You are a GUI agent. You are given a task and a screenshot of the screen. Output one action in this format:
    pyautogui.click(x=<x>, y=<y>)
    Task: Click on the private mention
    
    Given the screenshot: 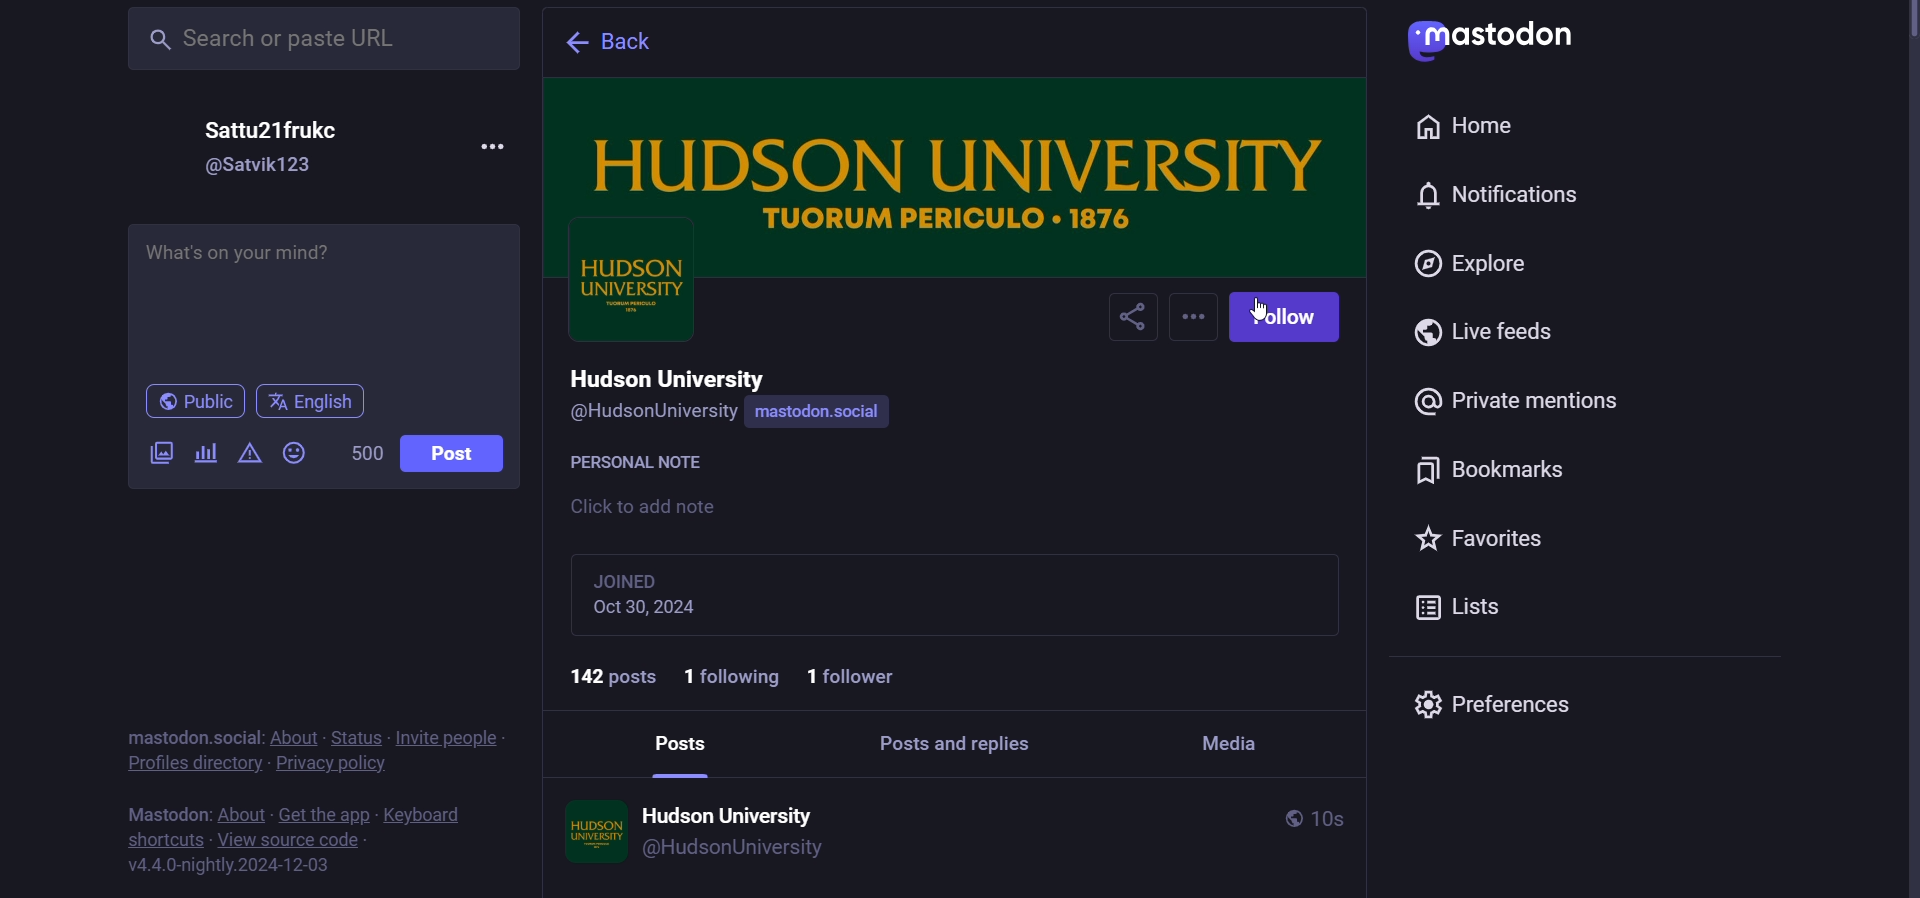 What is the action you would take?
    pyautogui.click(x=1524, y=404)
    